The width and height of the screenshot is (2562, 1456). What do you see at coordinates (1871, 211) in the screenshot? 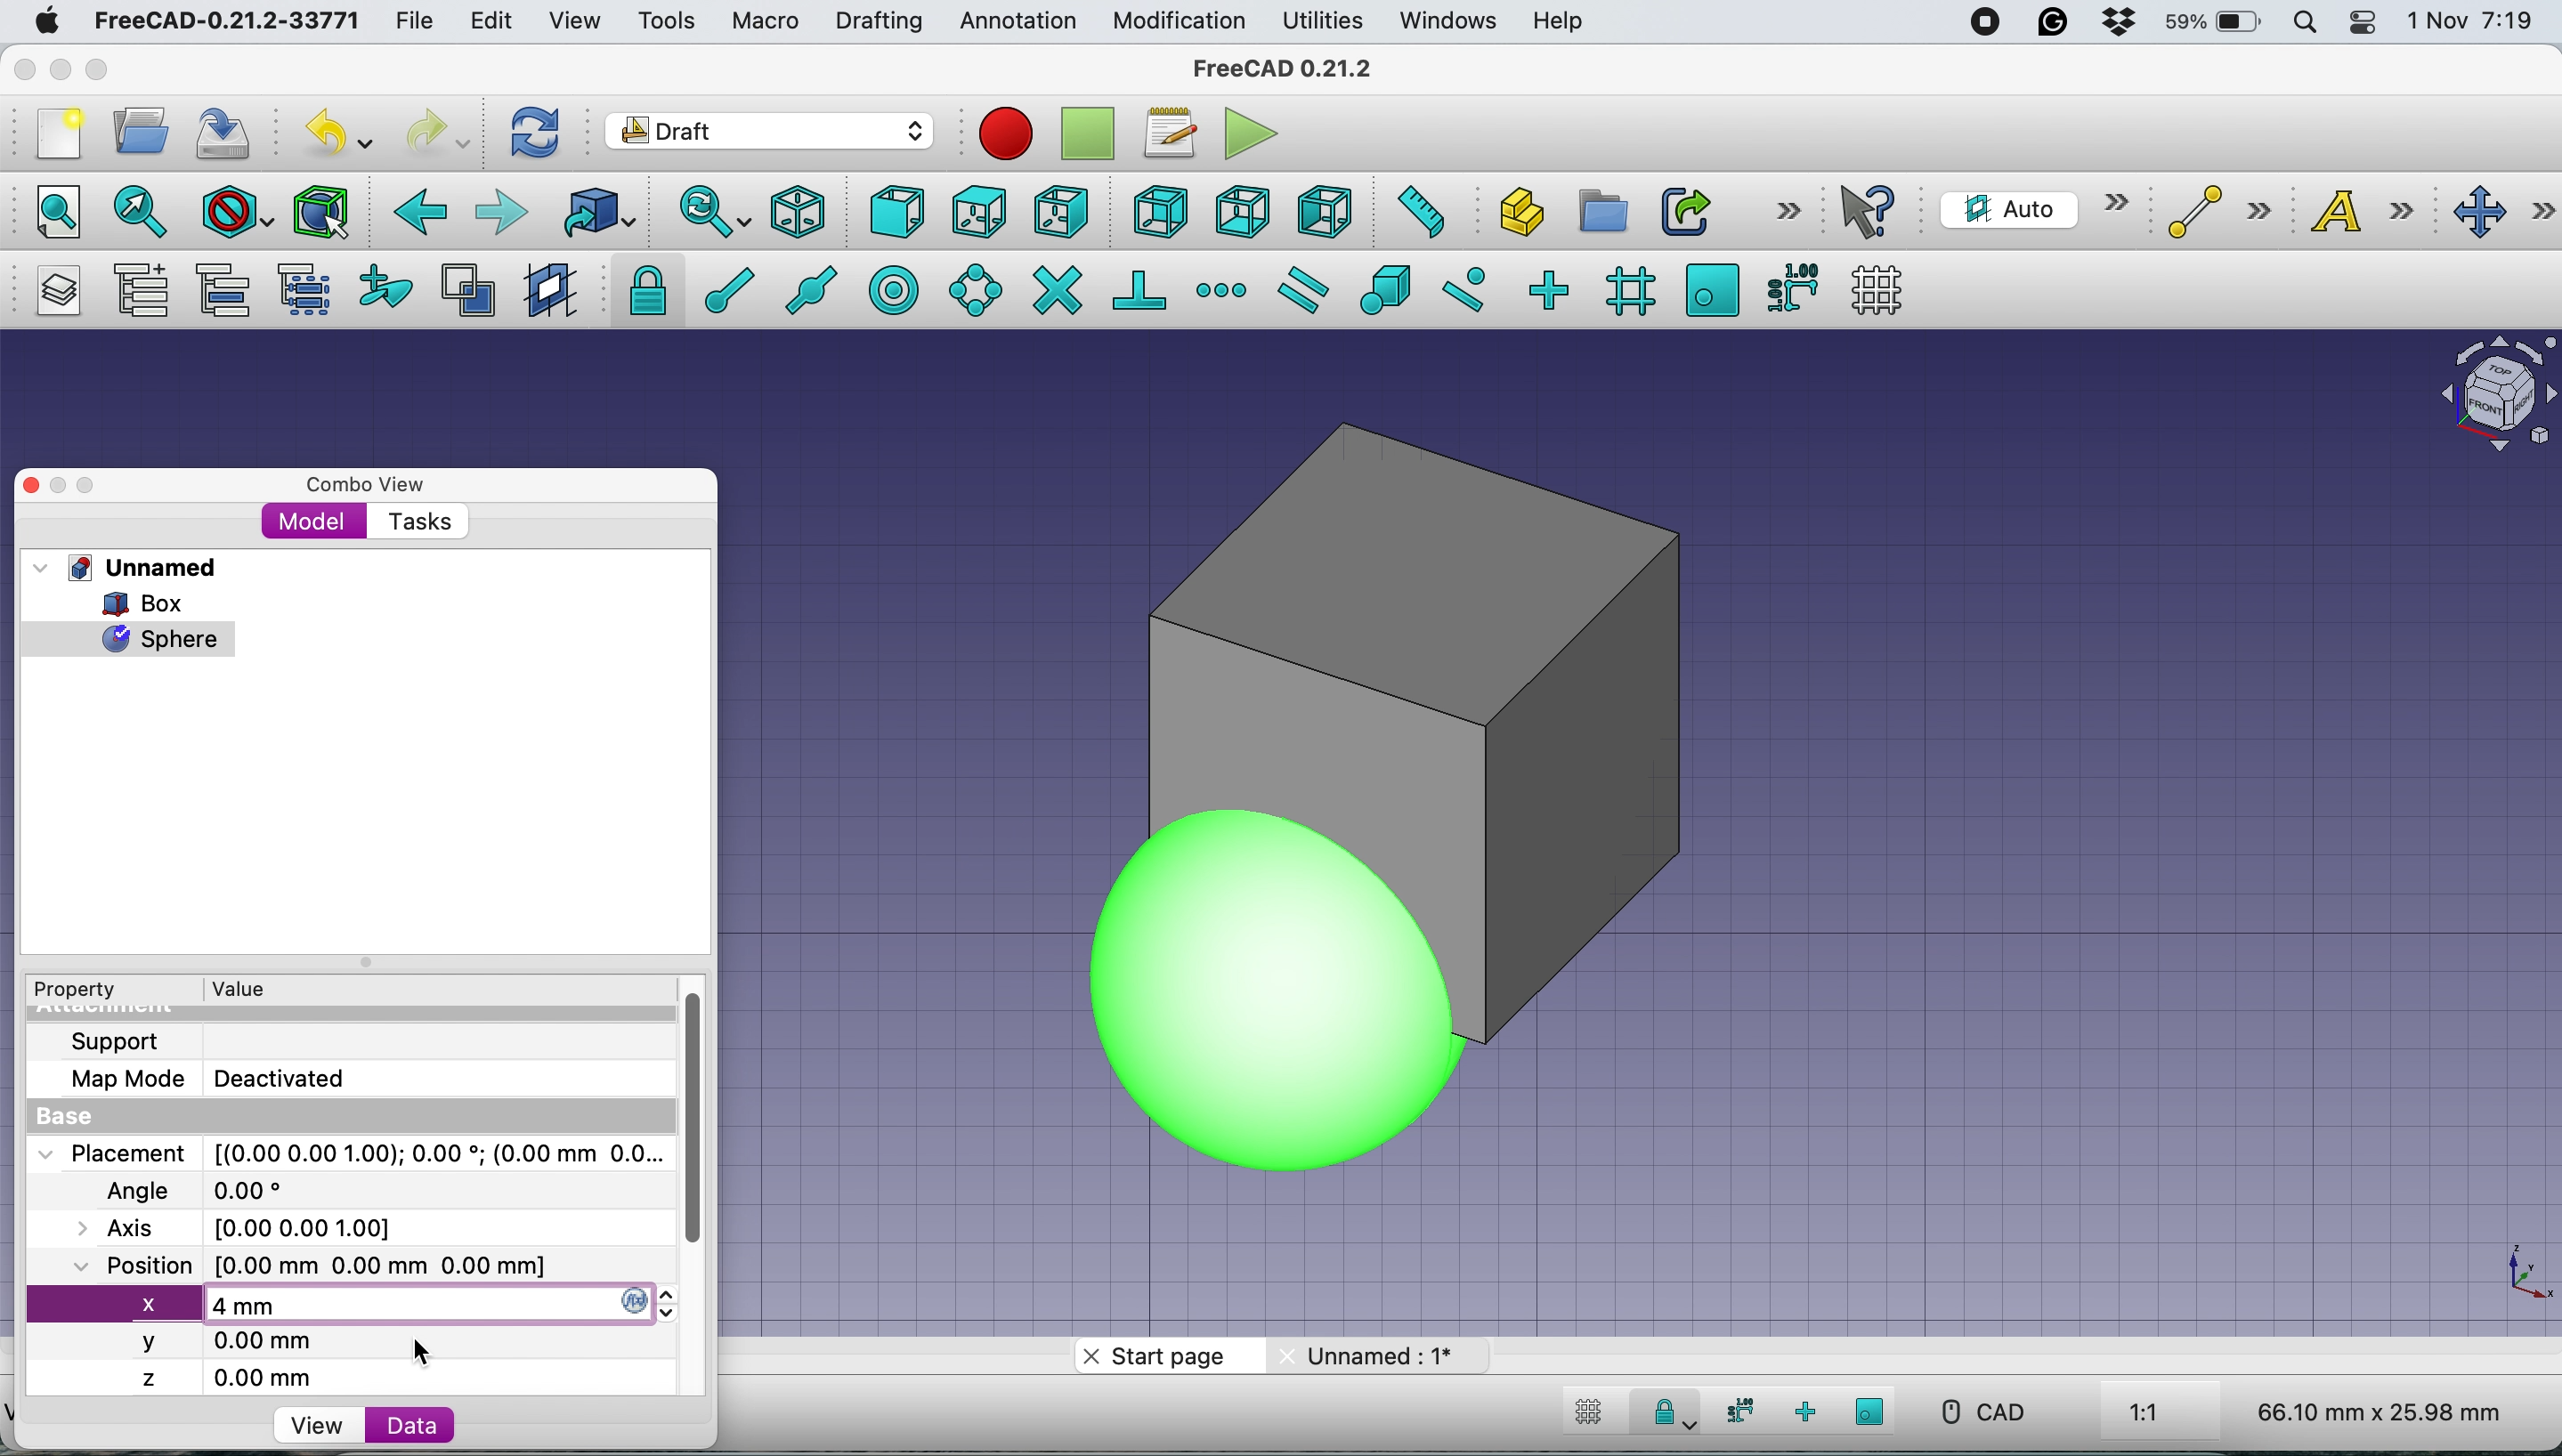
I see `what's this` at bounding box center [1871, 211].